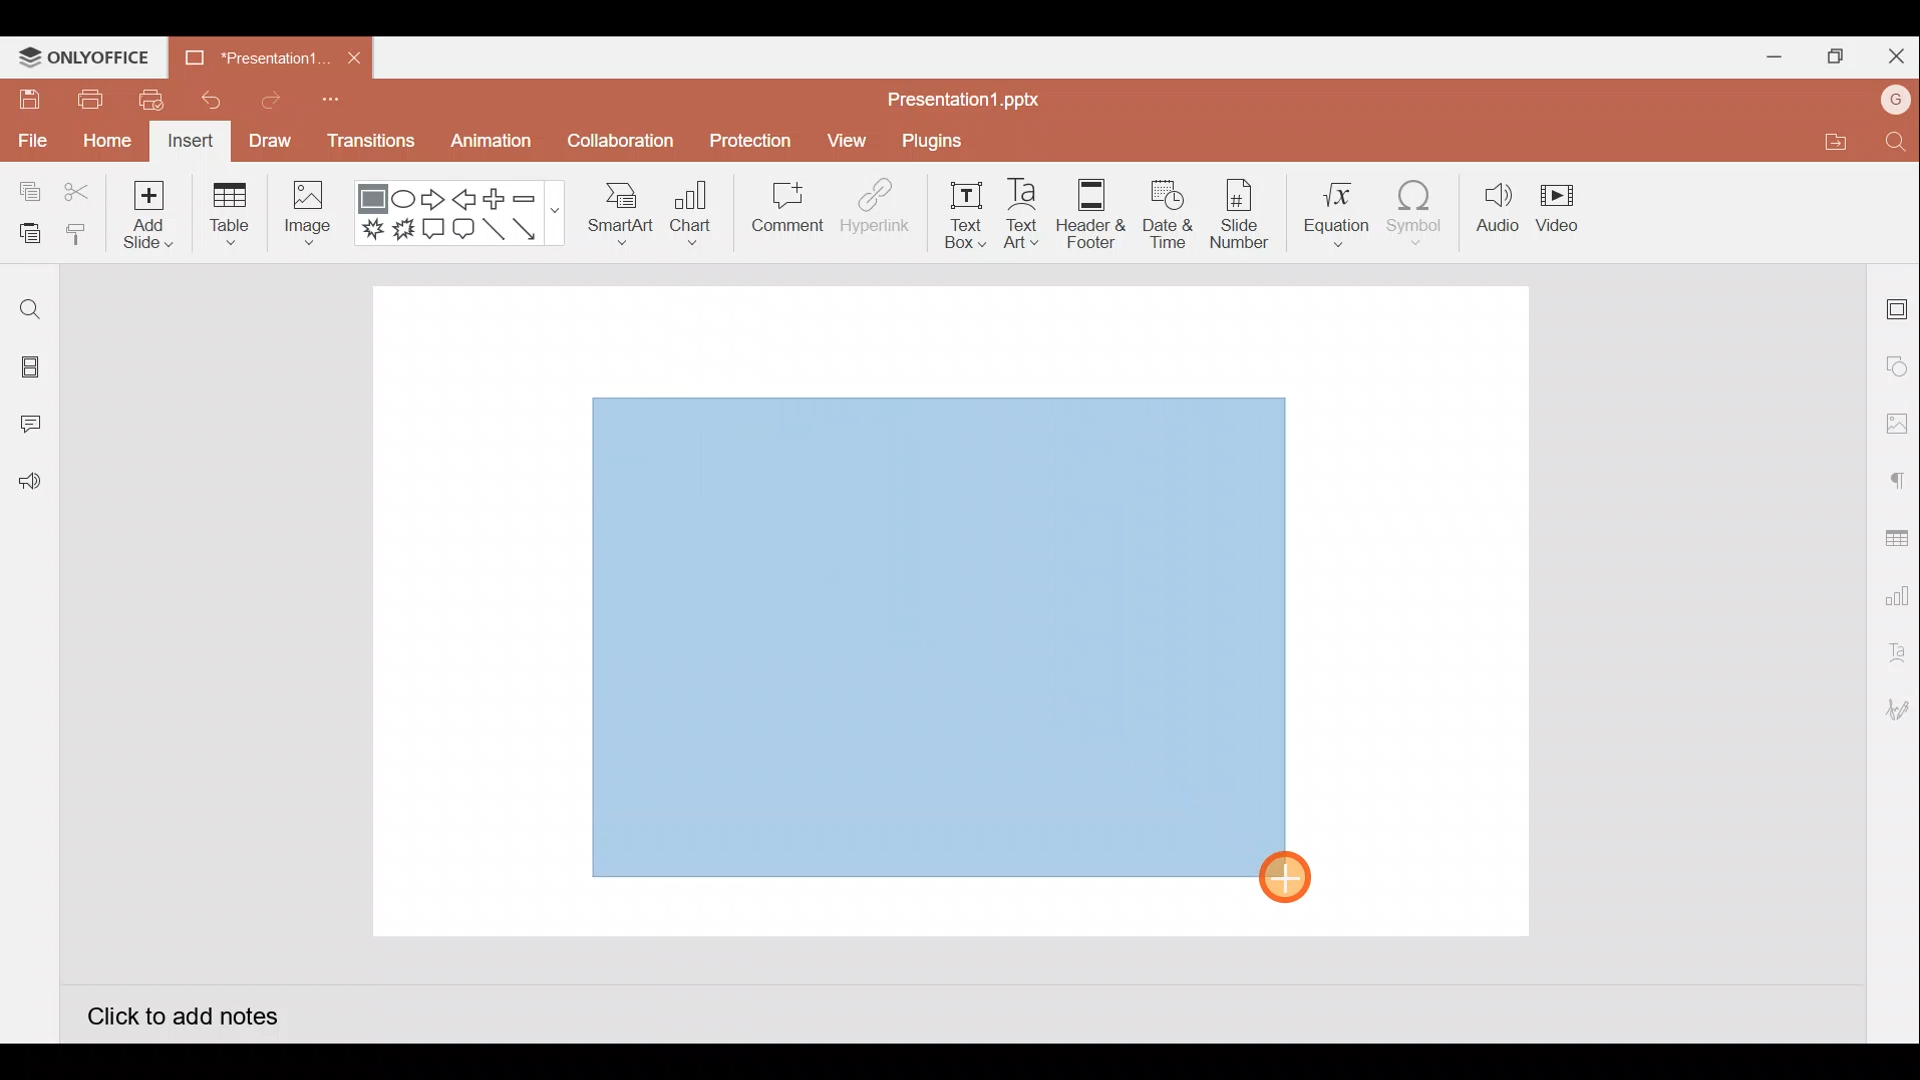 The width and height of the screenshot is (1920, 1080). What do you see at coordinates (967, 215) in the screenshot?
I see `Text box` at bounding box center [967, 215].